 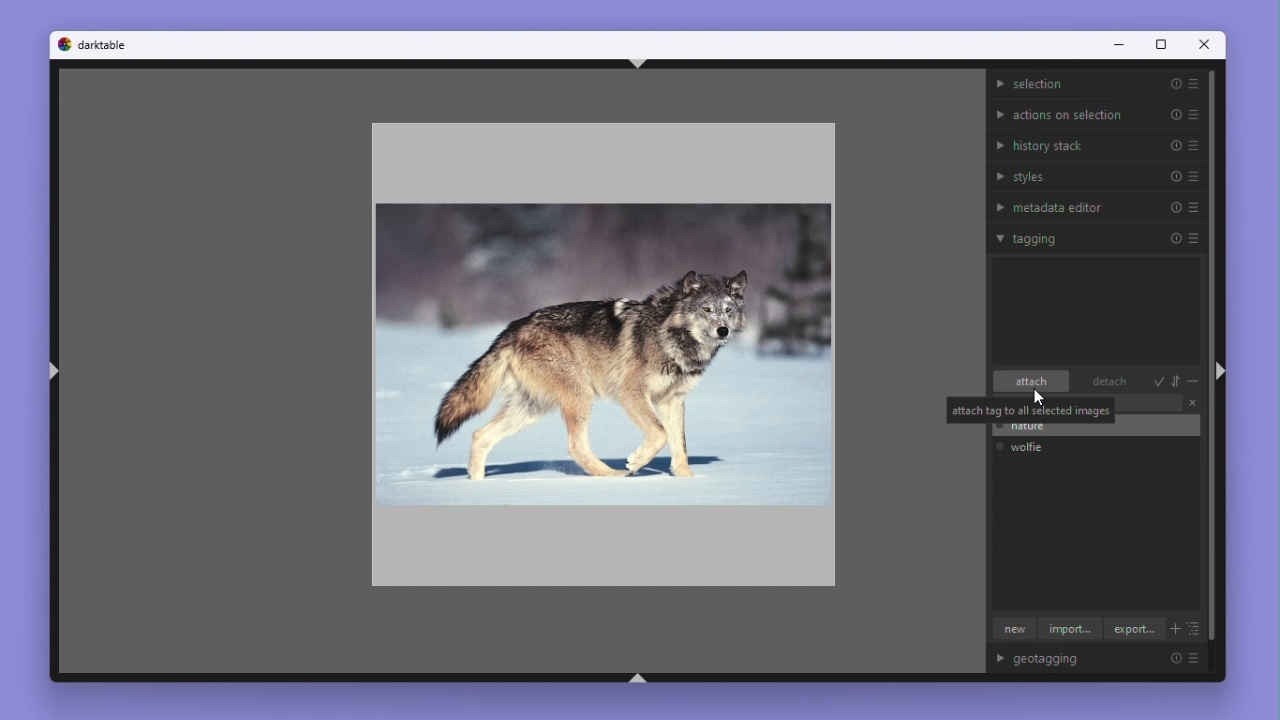 I want to click on Maximize, so click(x=1159, y=46).